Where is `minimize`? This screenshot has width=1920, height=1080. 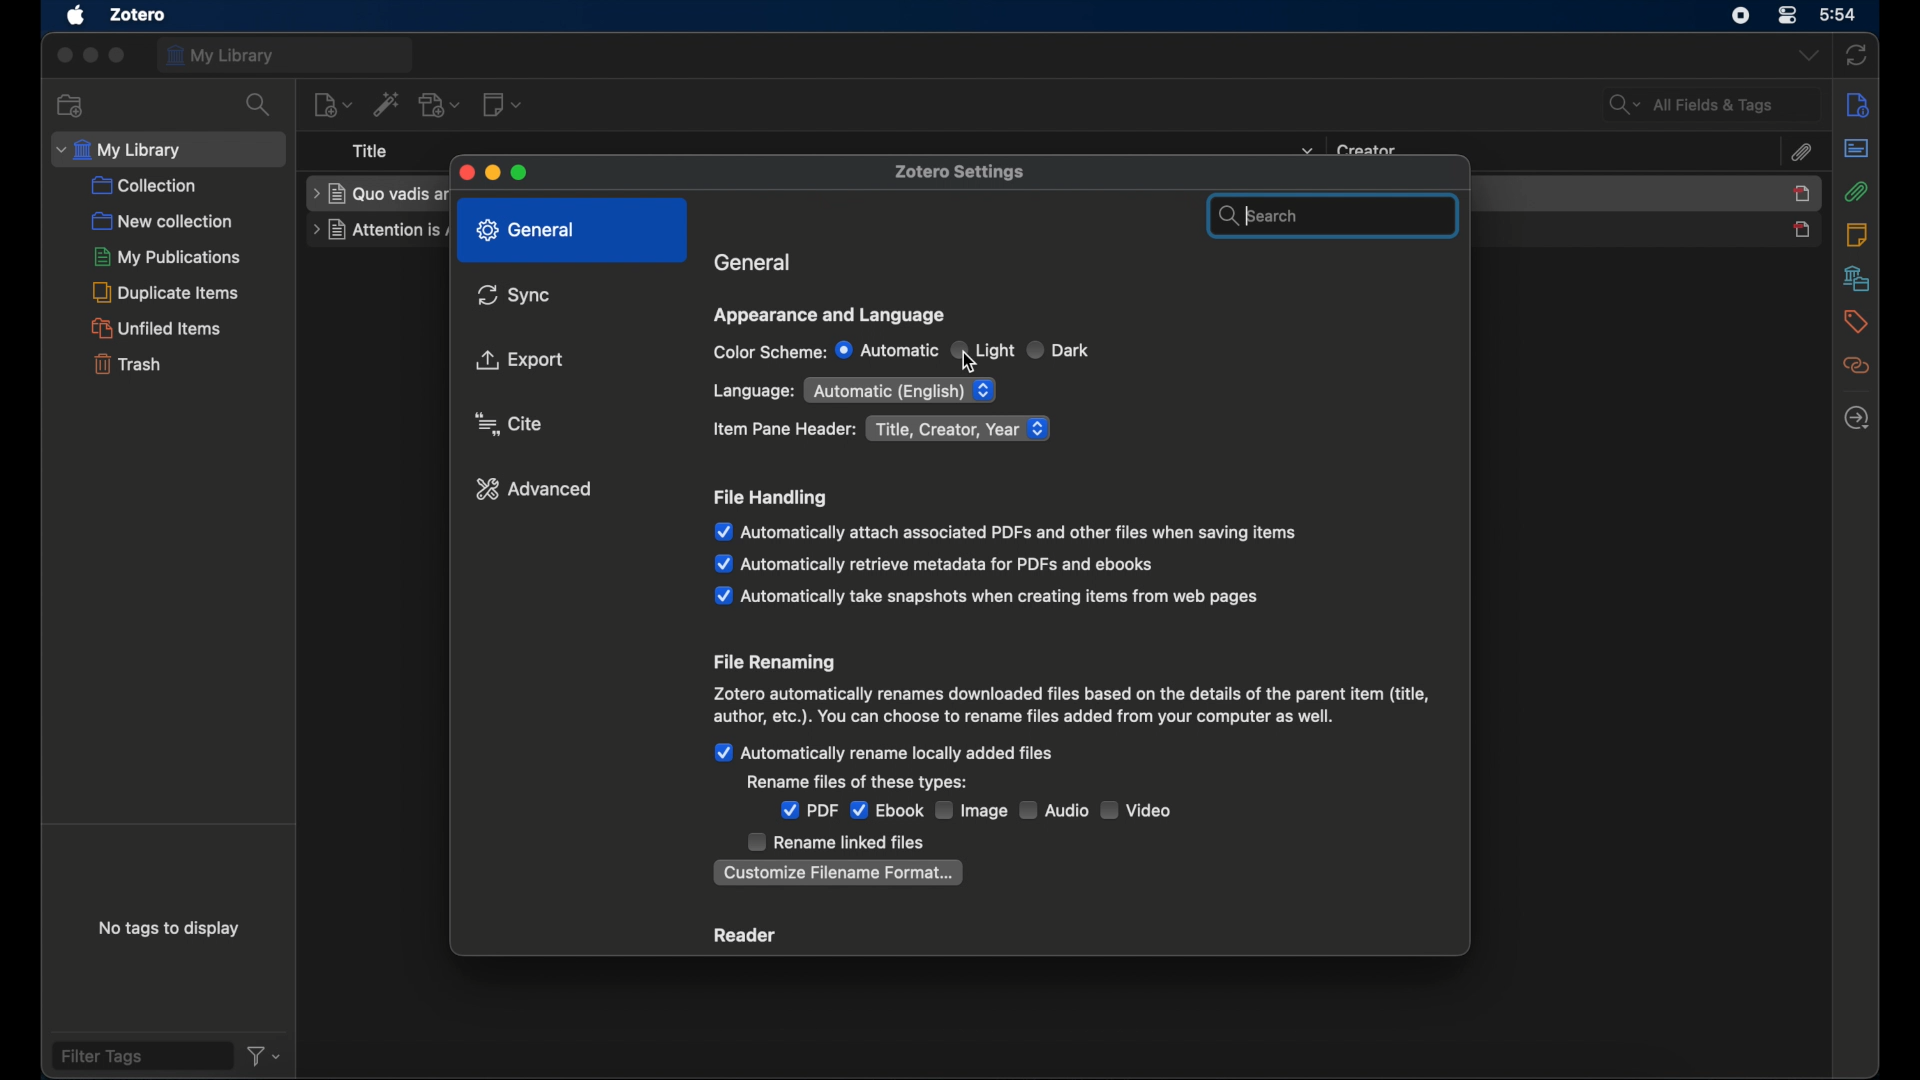
minimize is located at coordinates (493, 173).